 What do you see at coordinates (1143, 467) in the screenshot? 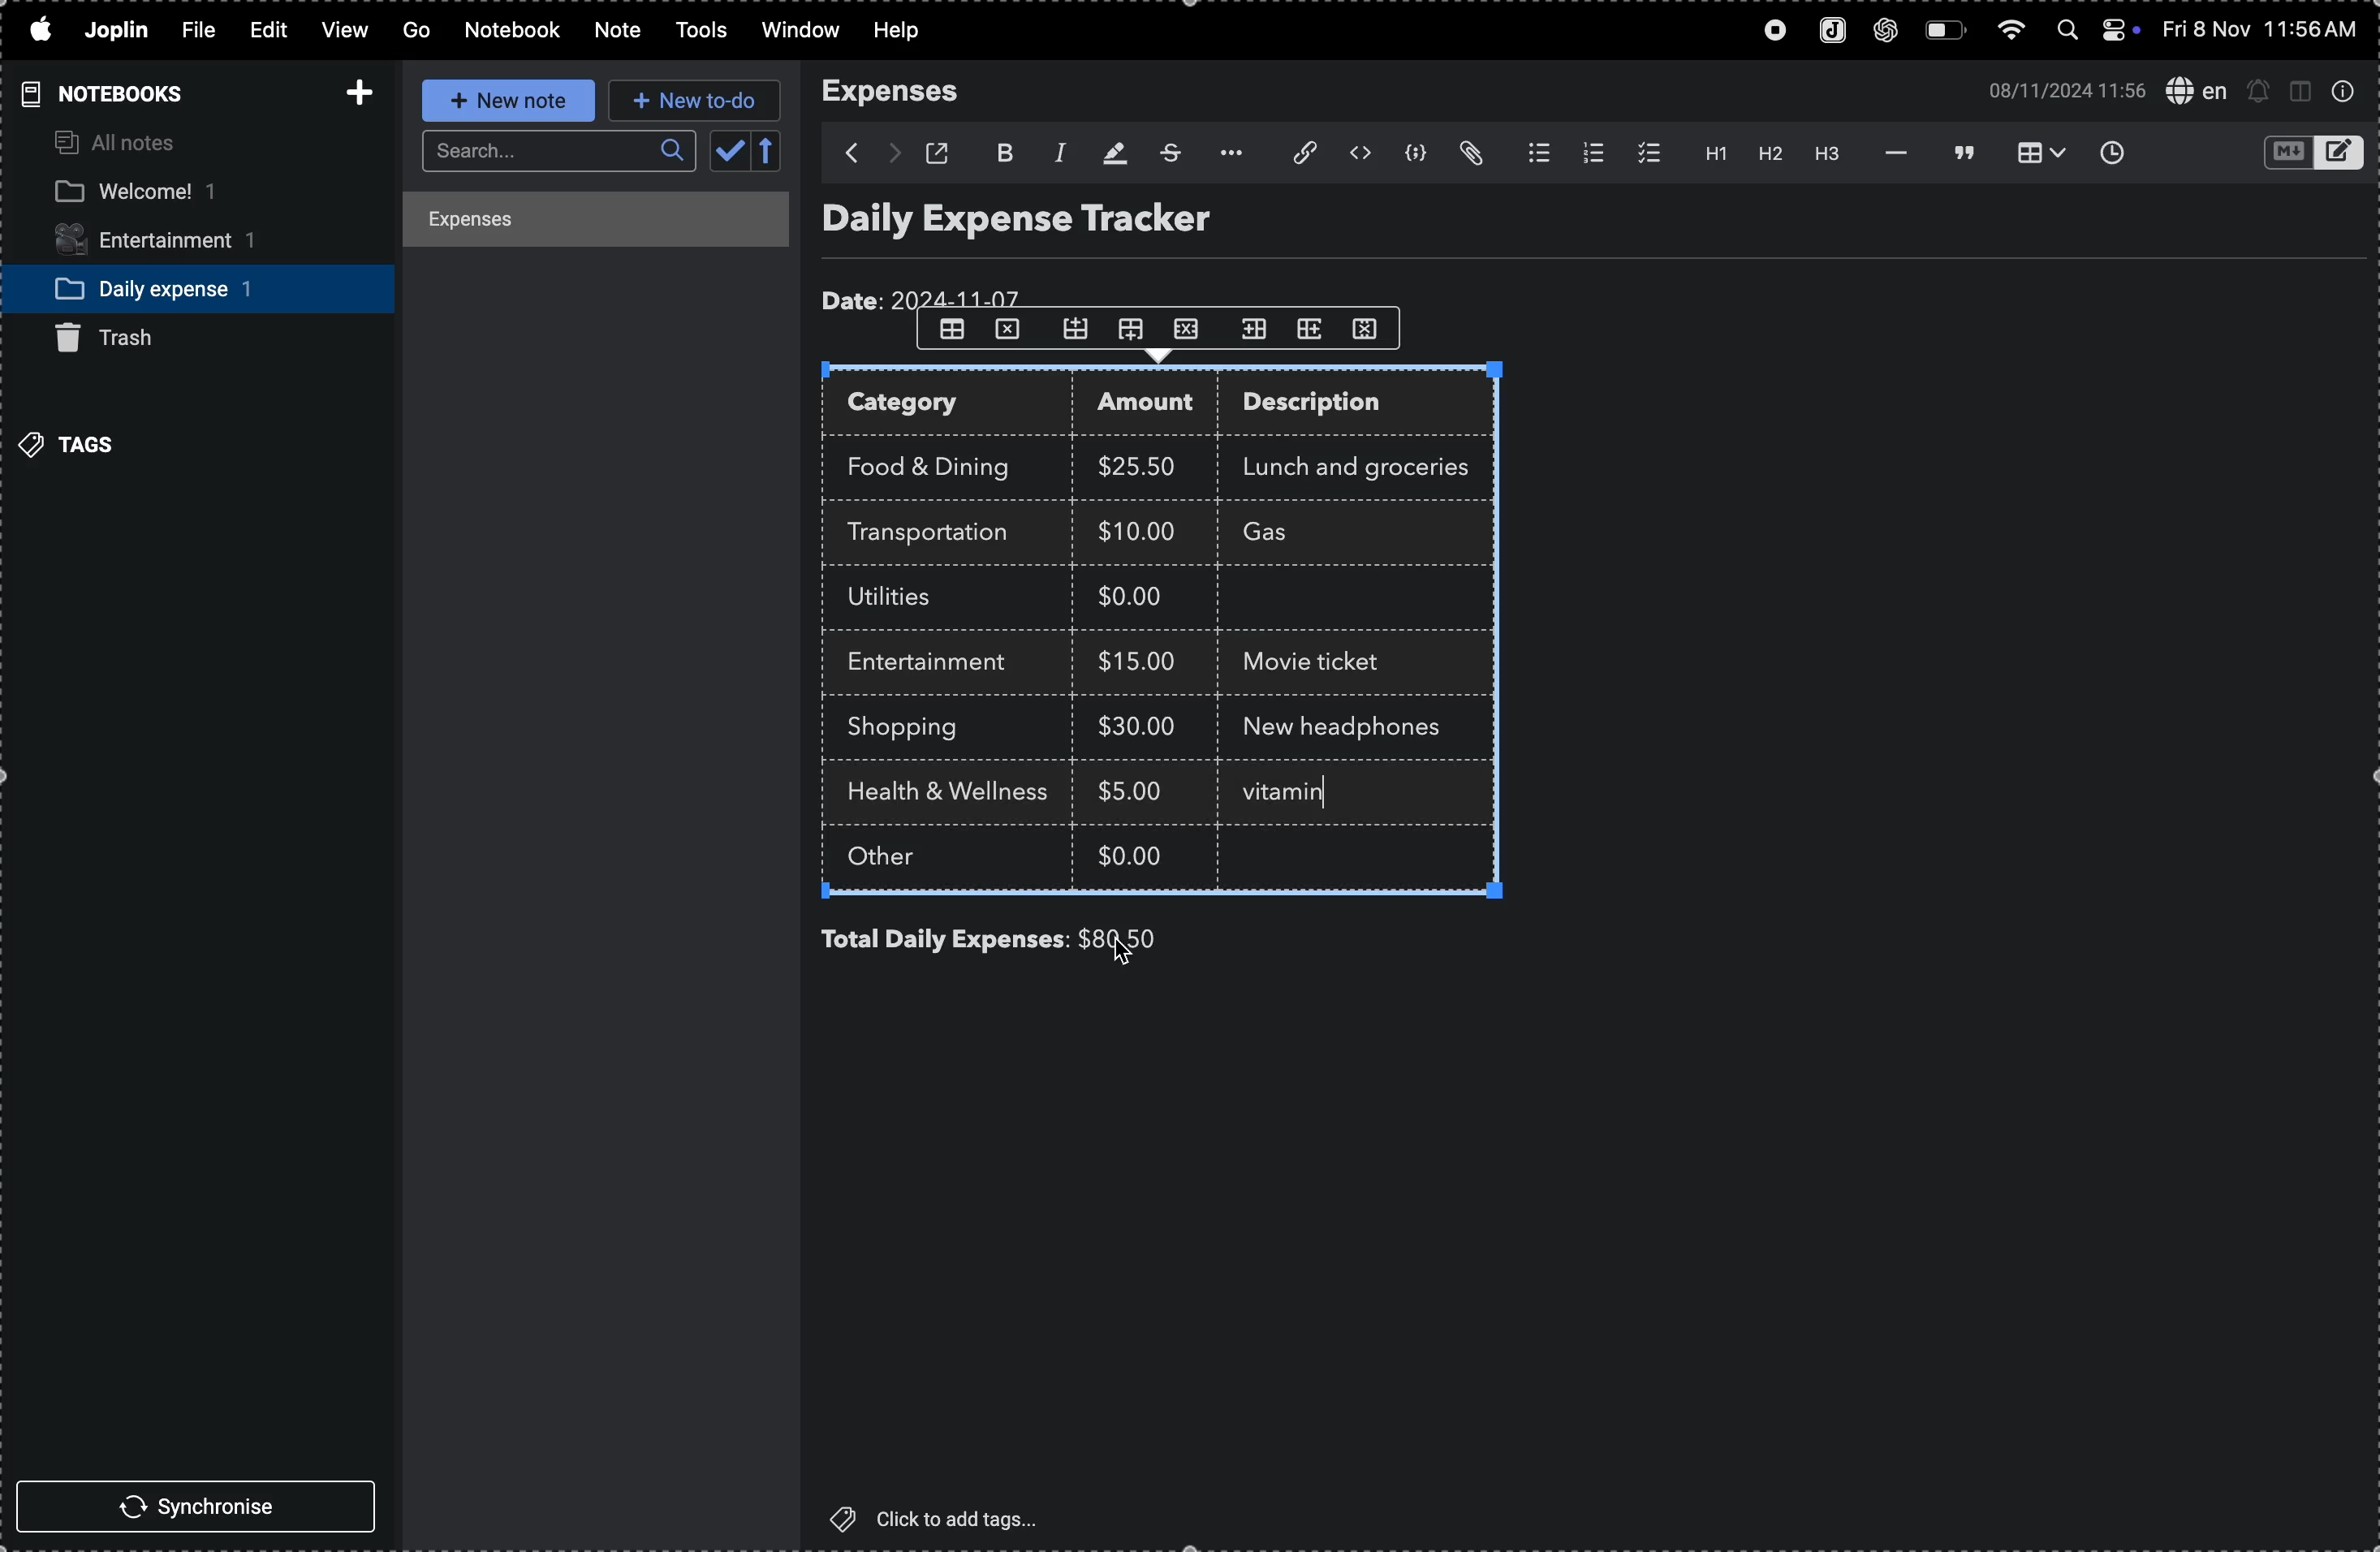
I see `$25.00` at bounding box center [1143, 467].